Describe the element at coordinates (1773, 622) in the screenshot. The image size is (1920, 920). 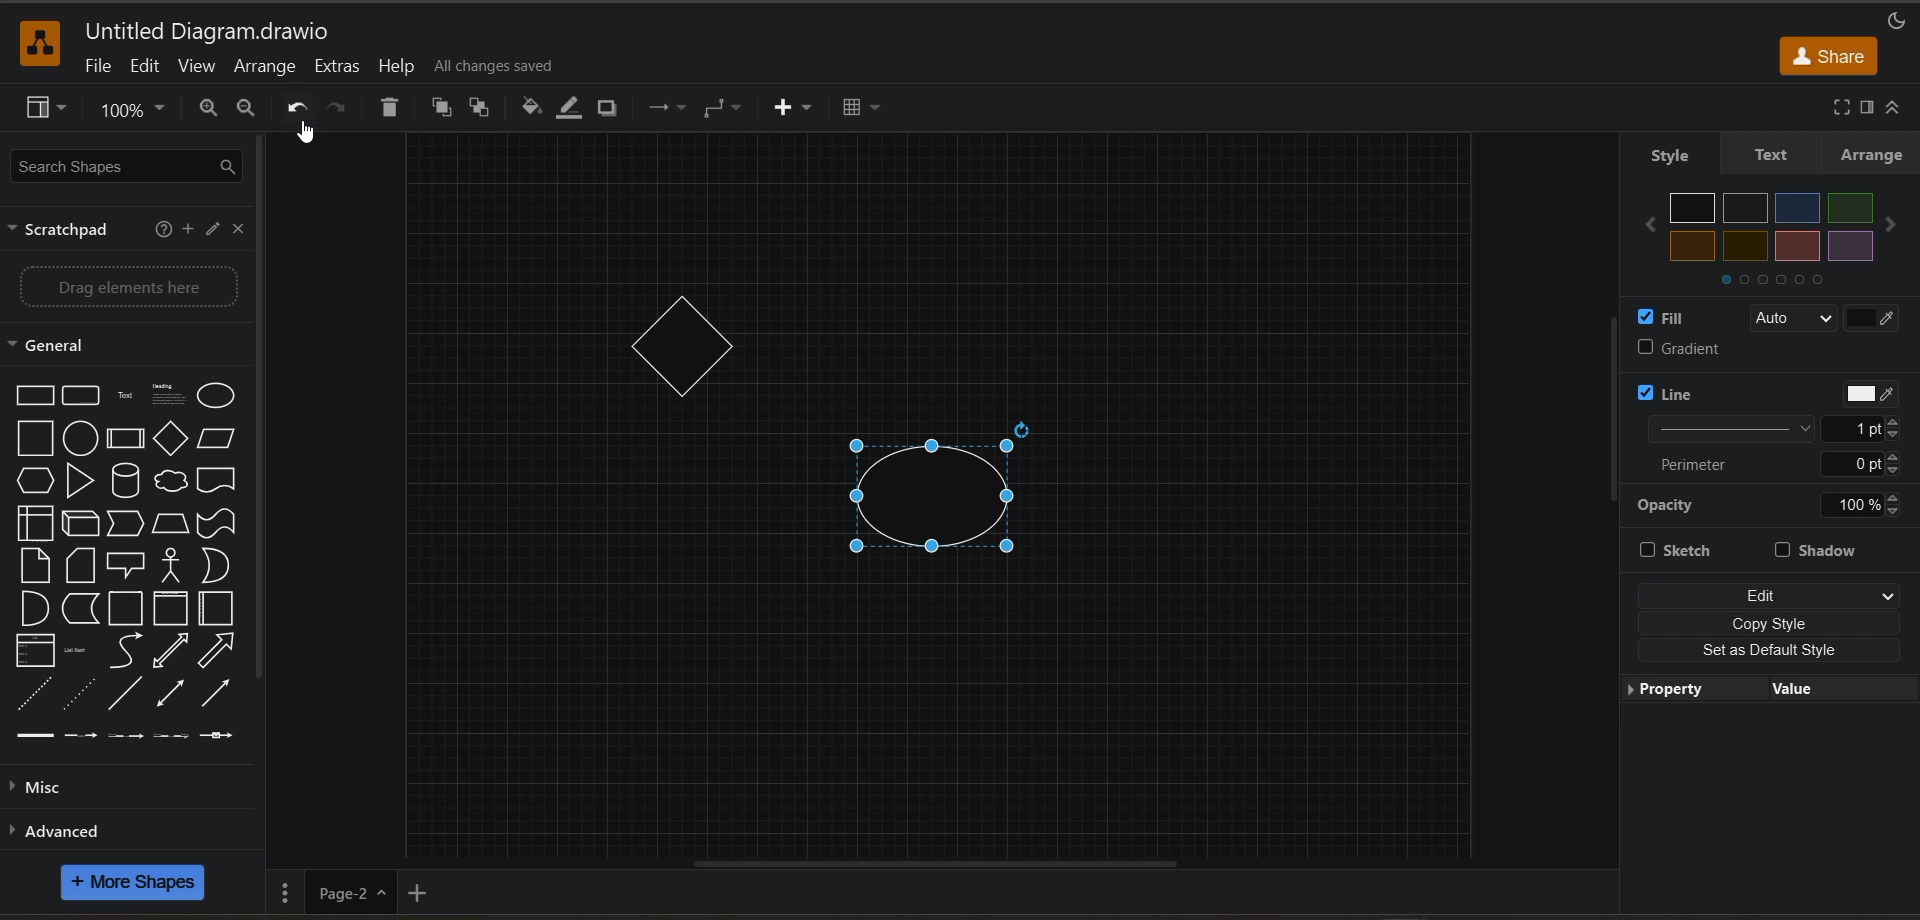
I see `copy style` at that location.